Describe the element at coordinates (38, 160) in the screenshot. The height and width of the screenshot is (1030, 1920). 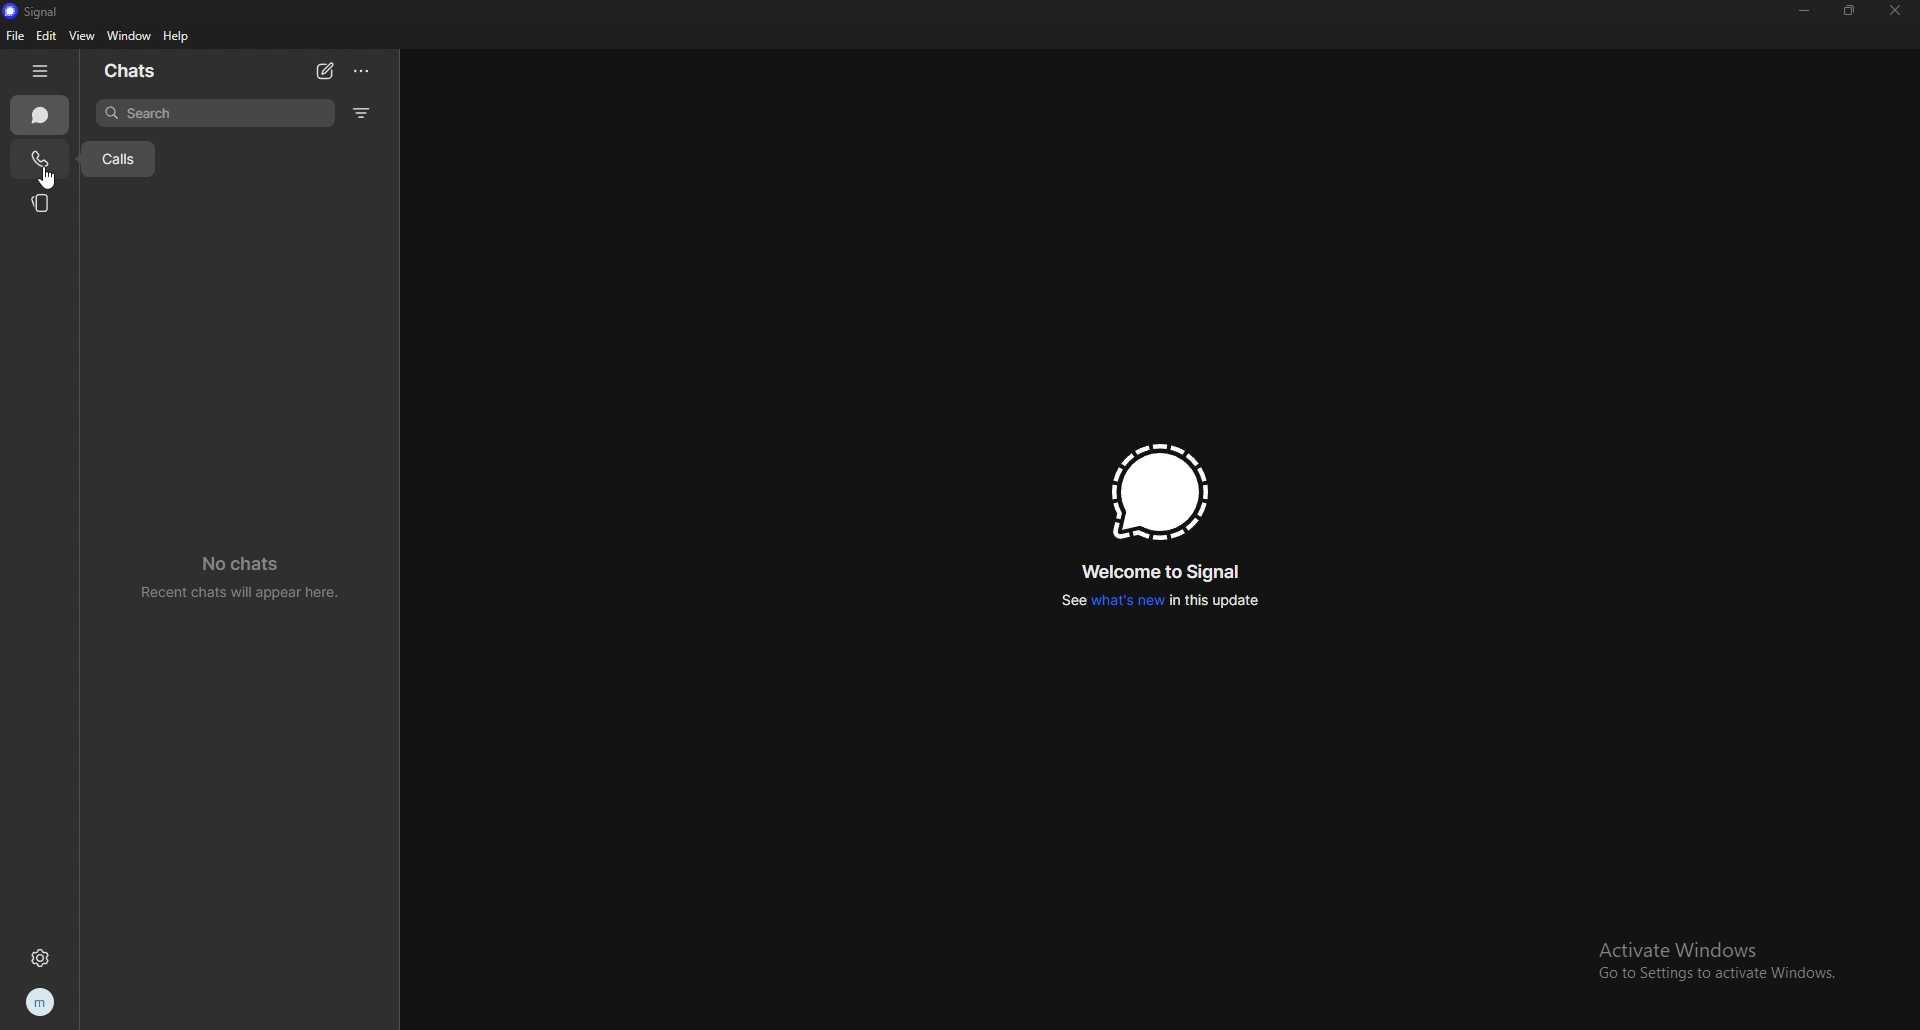
I see `calls` at that location.